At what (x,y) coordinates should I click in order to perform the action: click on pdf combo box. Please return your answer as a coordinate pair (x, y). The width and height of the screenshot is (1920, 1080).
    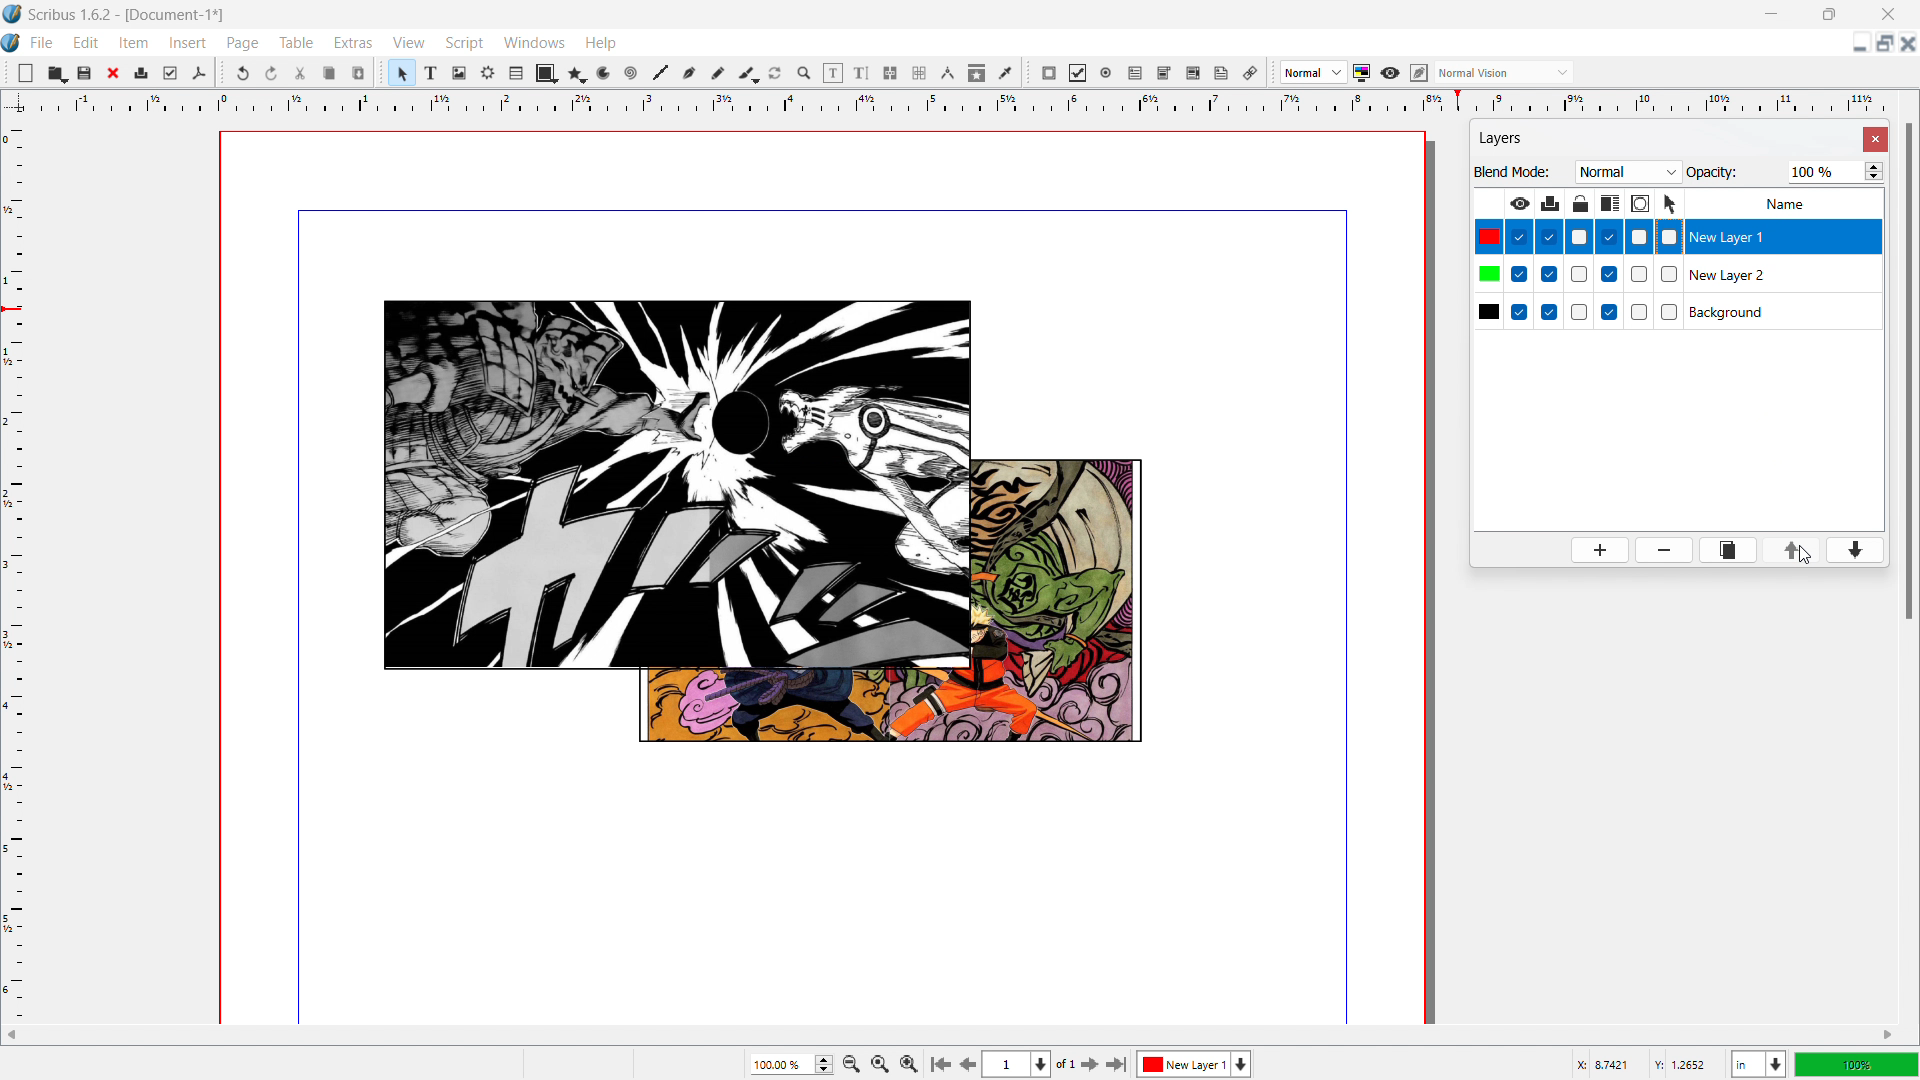
    Looking at the image, I should click on (1165, 73).